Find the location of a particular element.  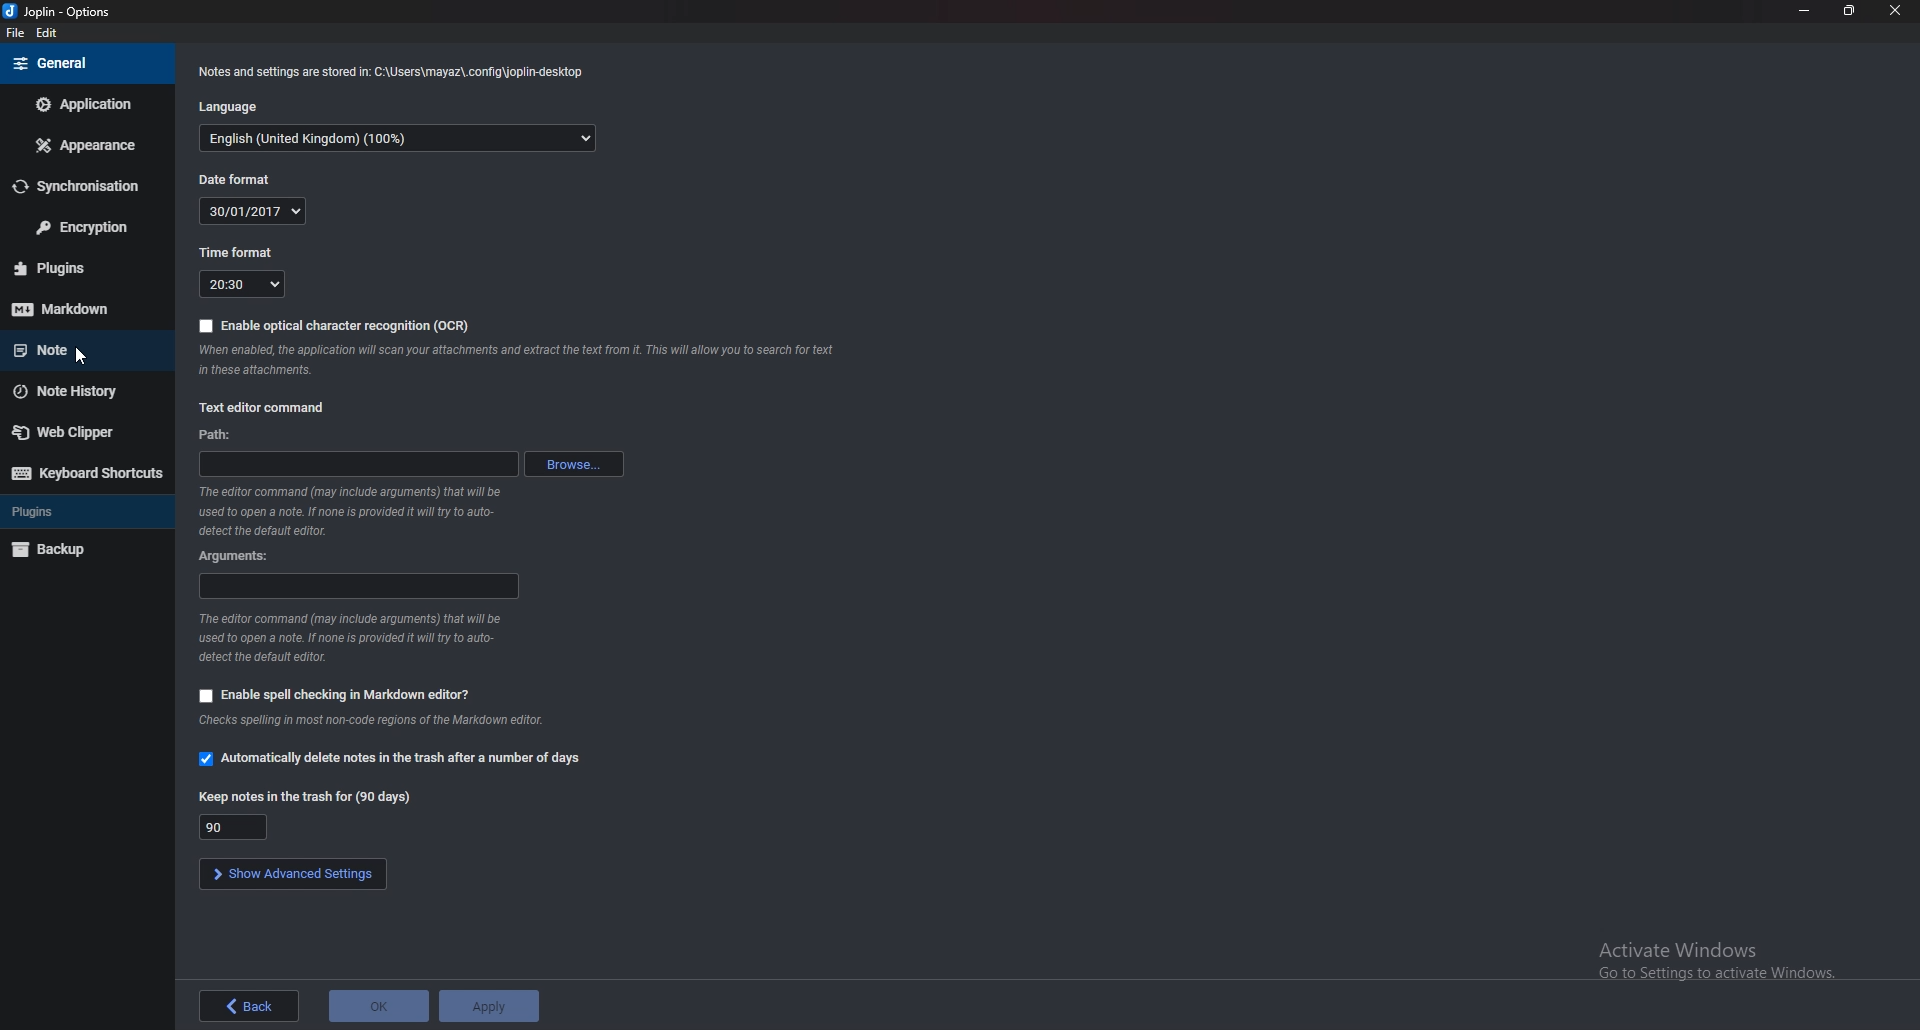

ok is located at coordinates (378, 1006).